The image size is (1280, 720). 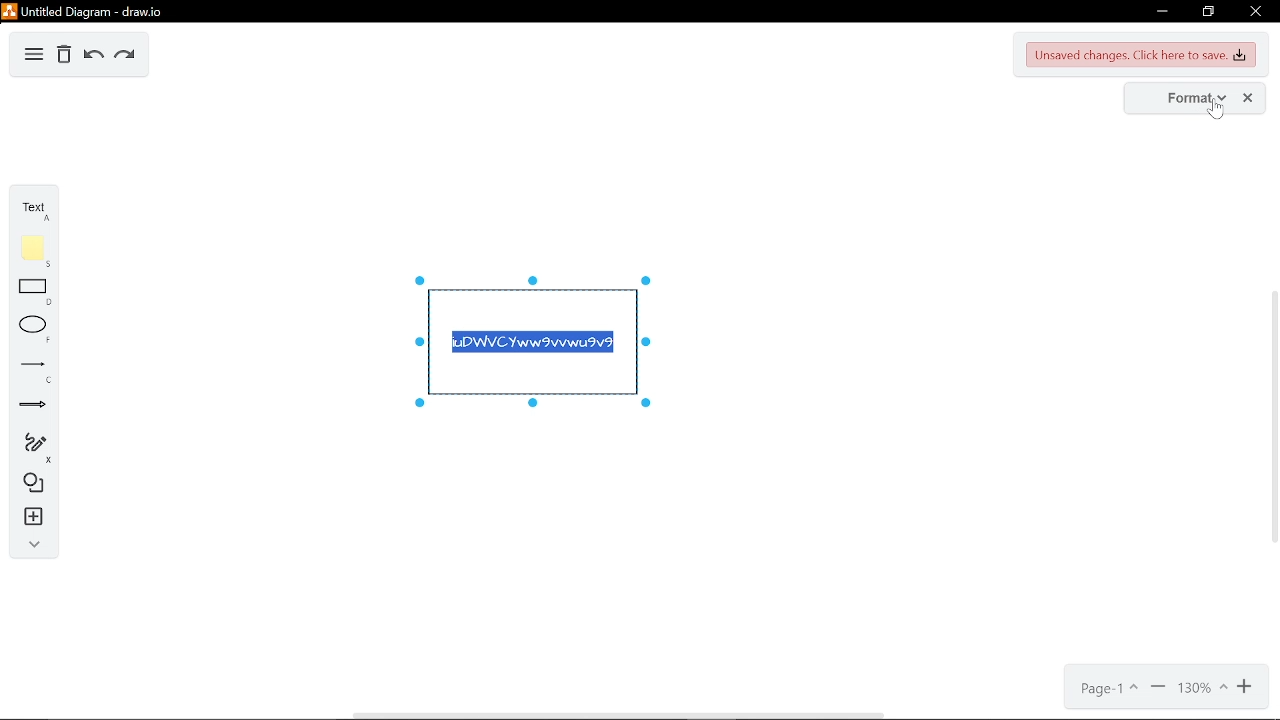 What do you see at coordinates (94, 56) in the screenshot?
I see `undo` at bounding box center [94, 56].